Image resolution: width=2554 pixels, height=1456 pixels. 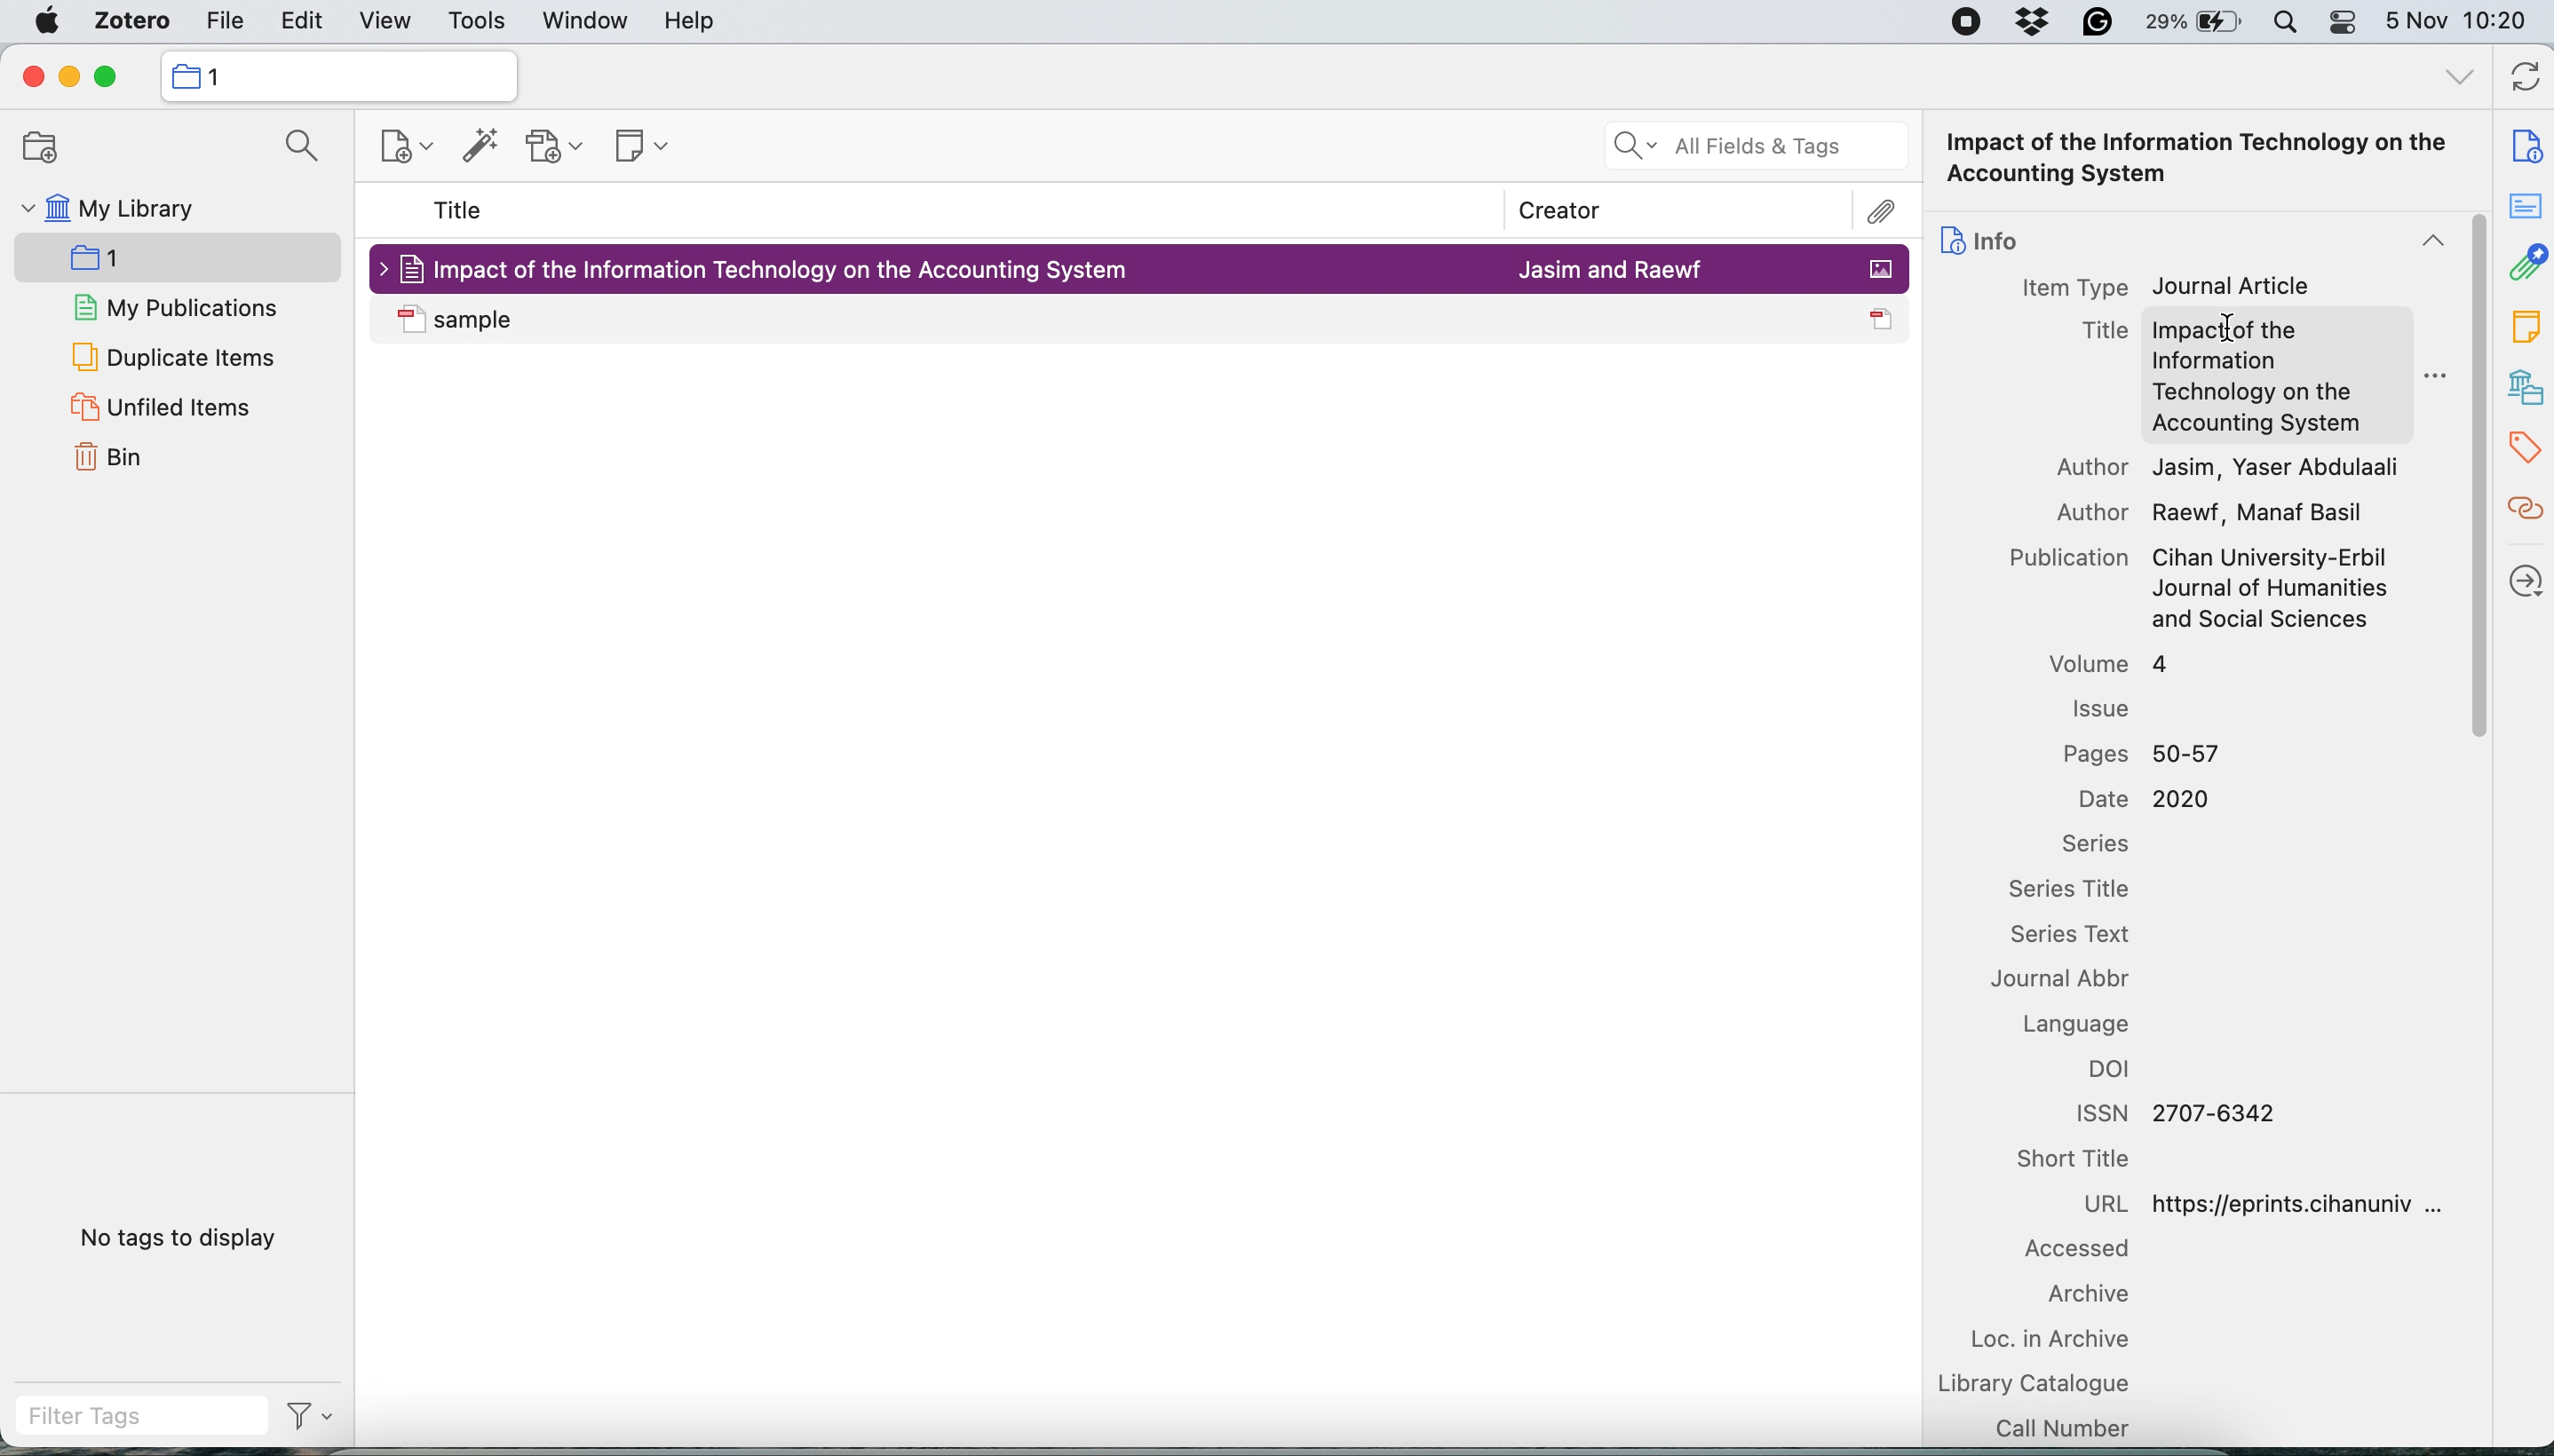 What do you see at coordinates (382, 23) in the screenshot?
I see `view` at bounding box center [382, 23].